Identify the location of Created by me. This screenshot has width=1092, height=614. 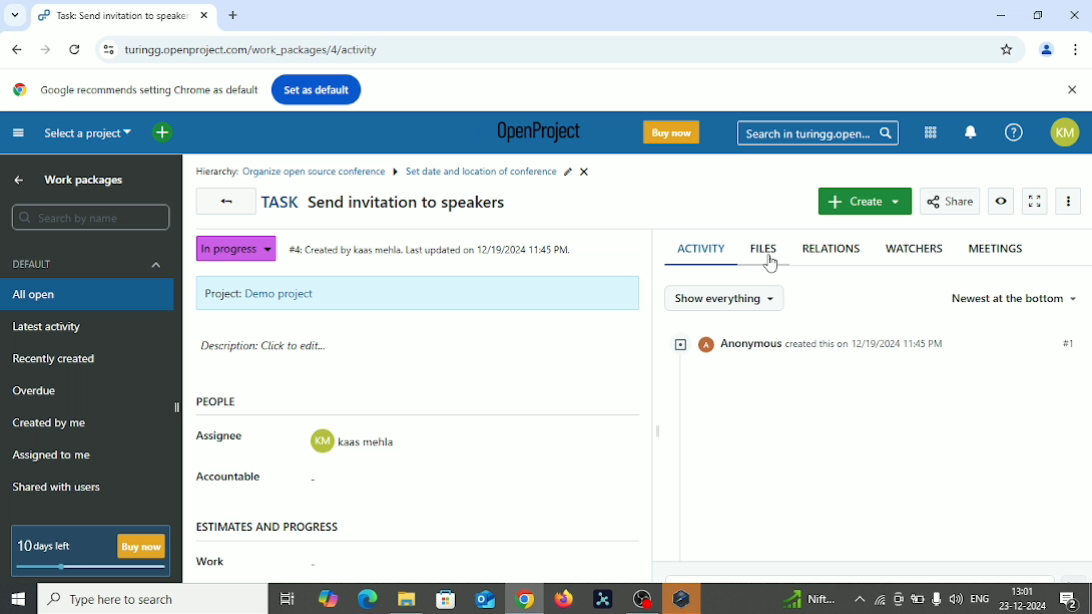
(52, 425).